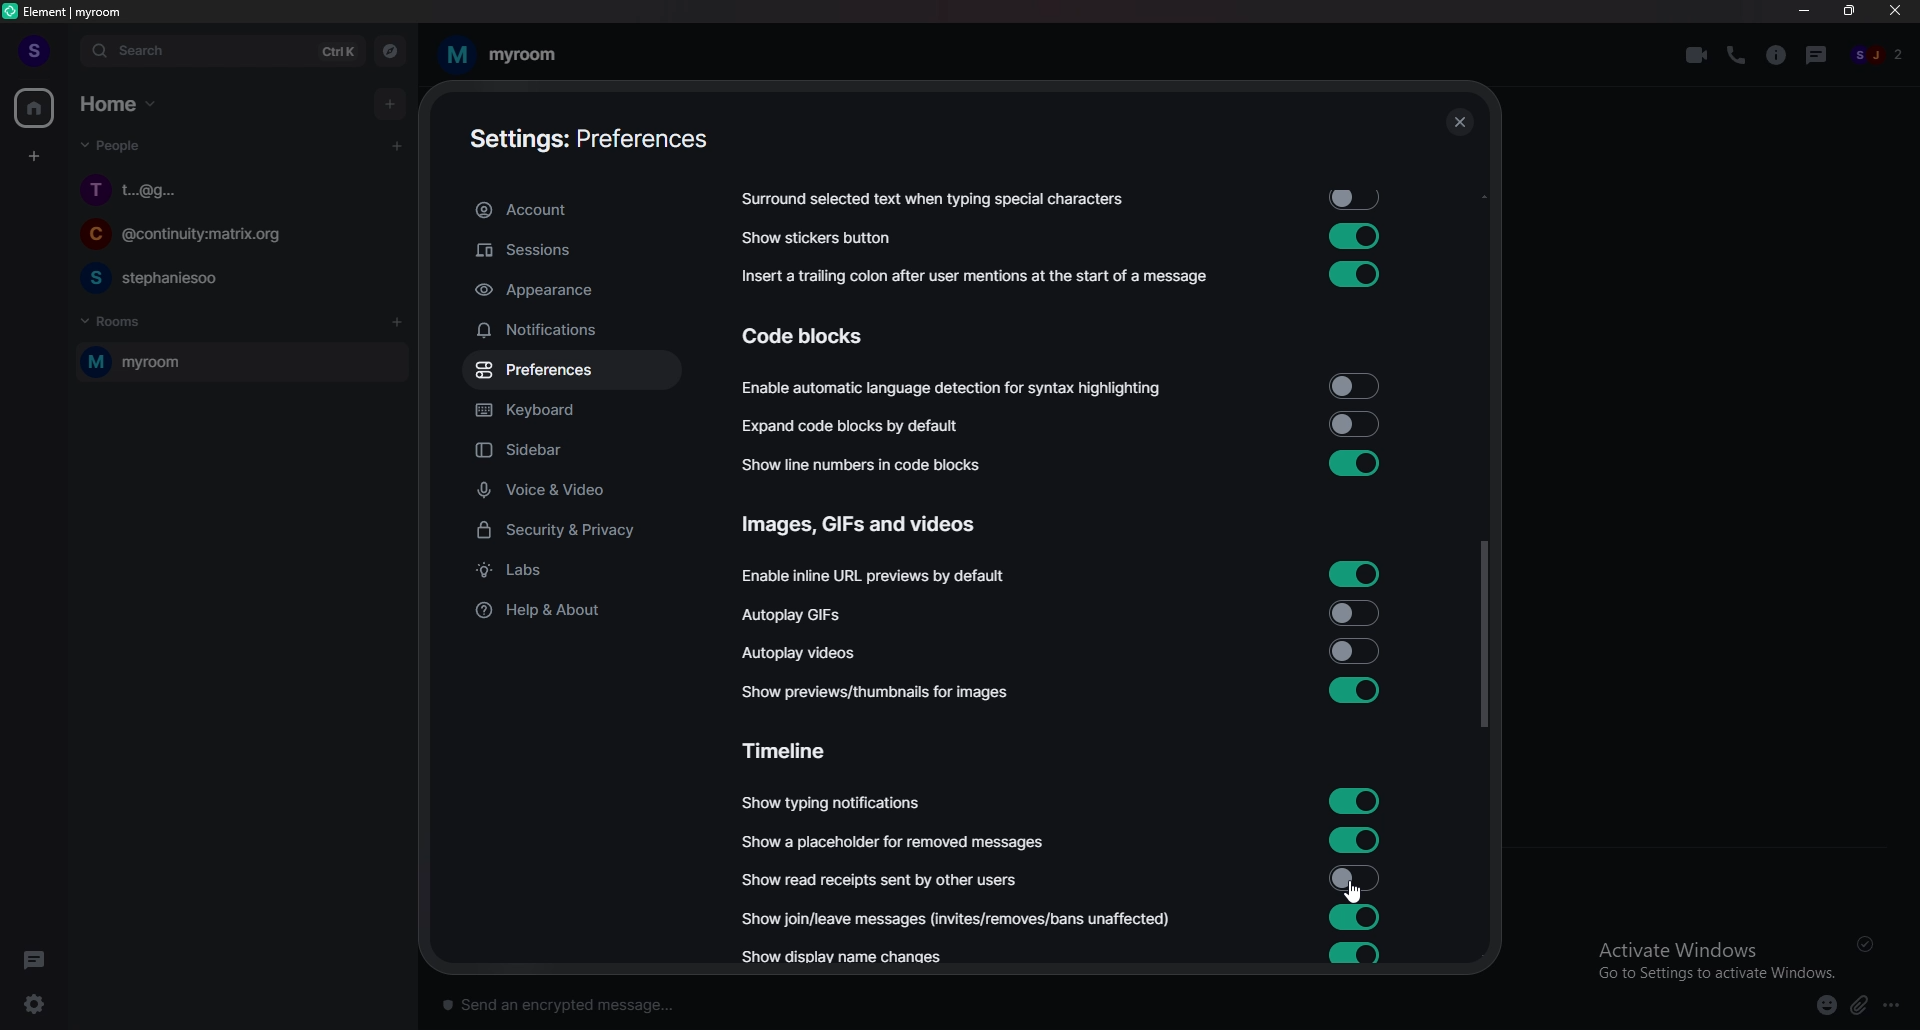  Describe the element at coordinates (883, 879) in the screenshot. I see `show read rceipts send by other users` at that location.